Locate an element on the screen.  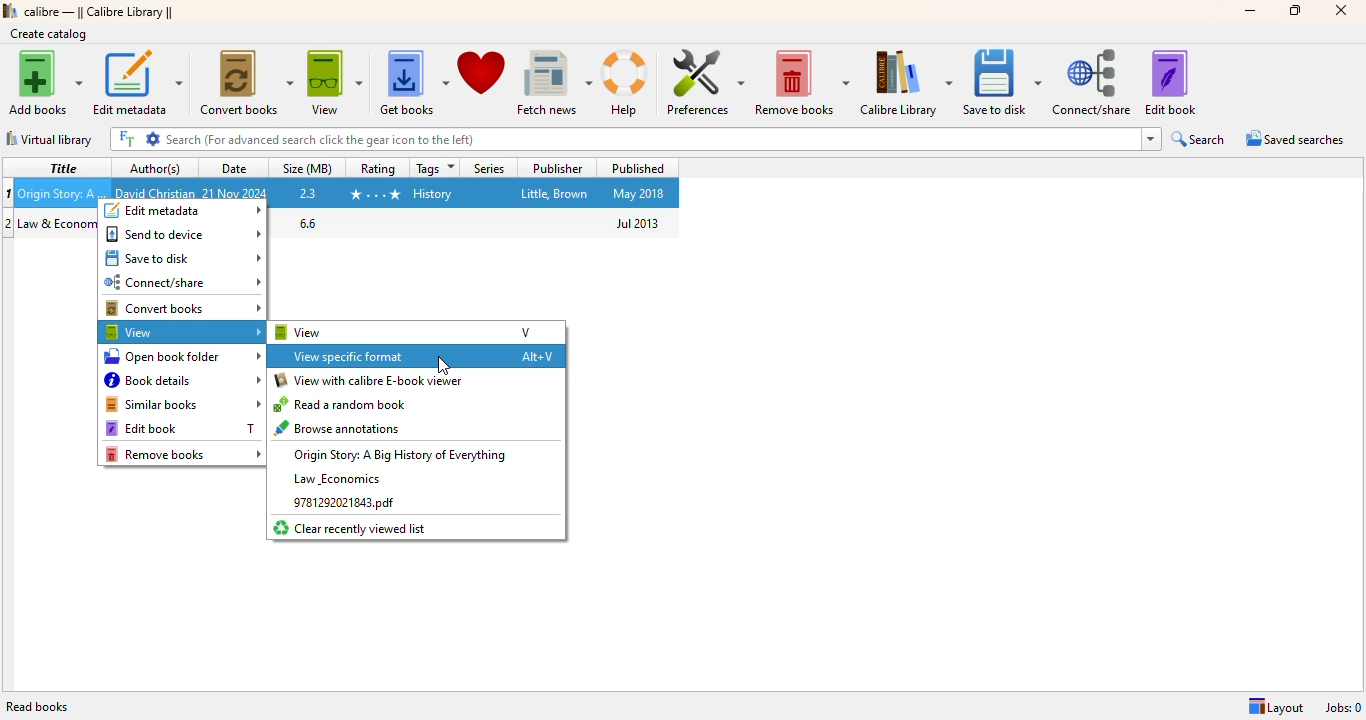
edit metadata is located at coordinates (138, 82).